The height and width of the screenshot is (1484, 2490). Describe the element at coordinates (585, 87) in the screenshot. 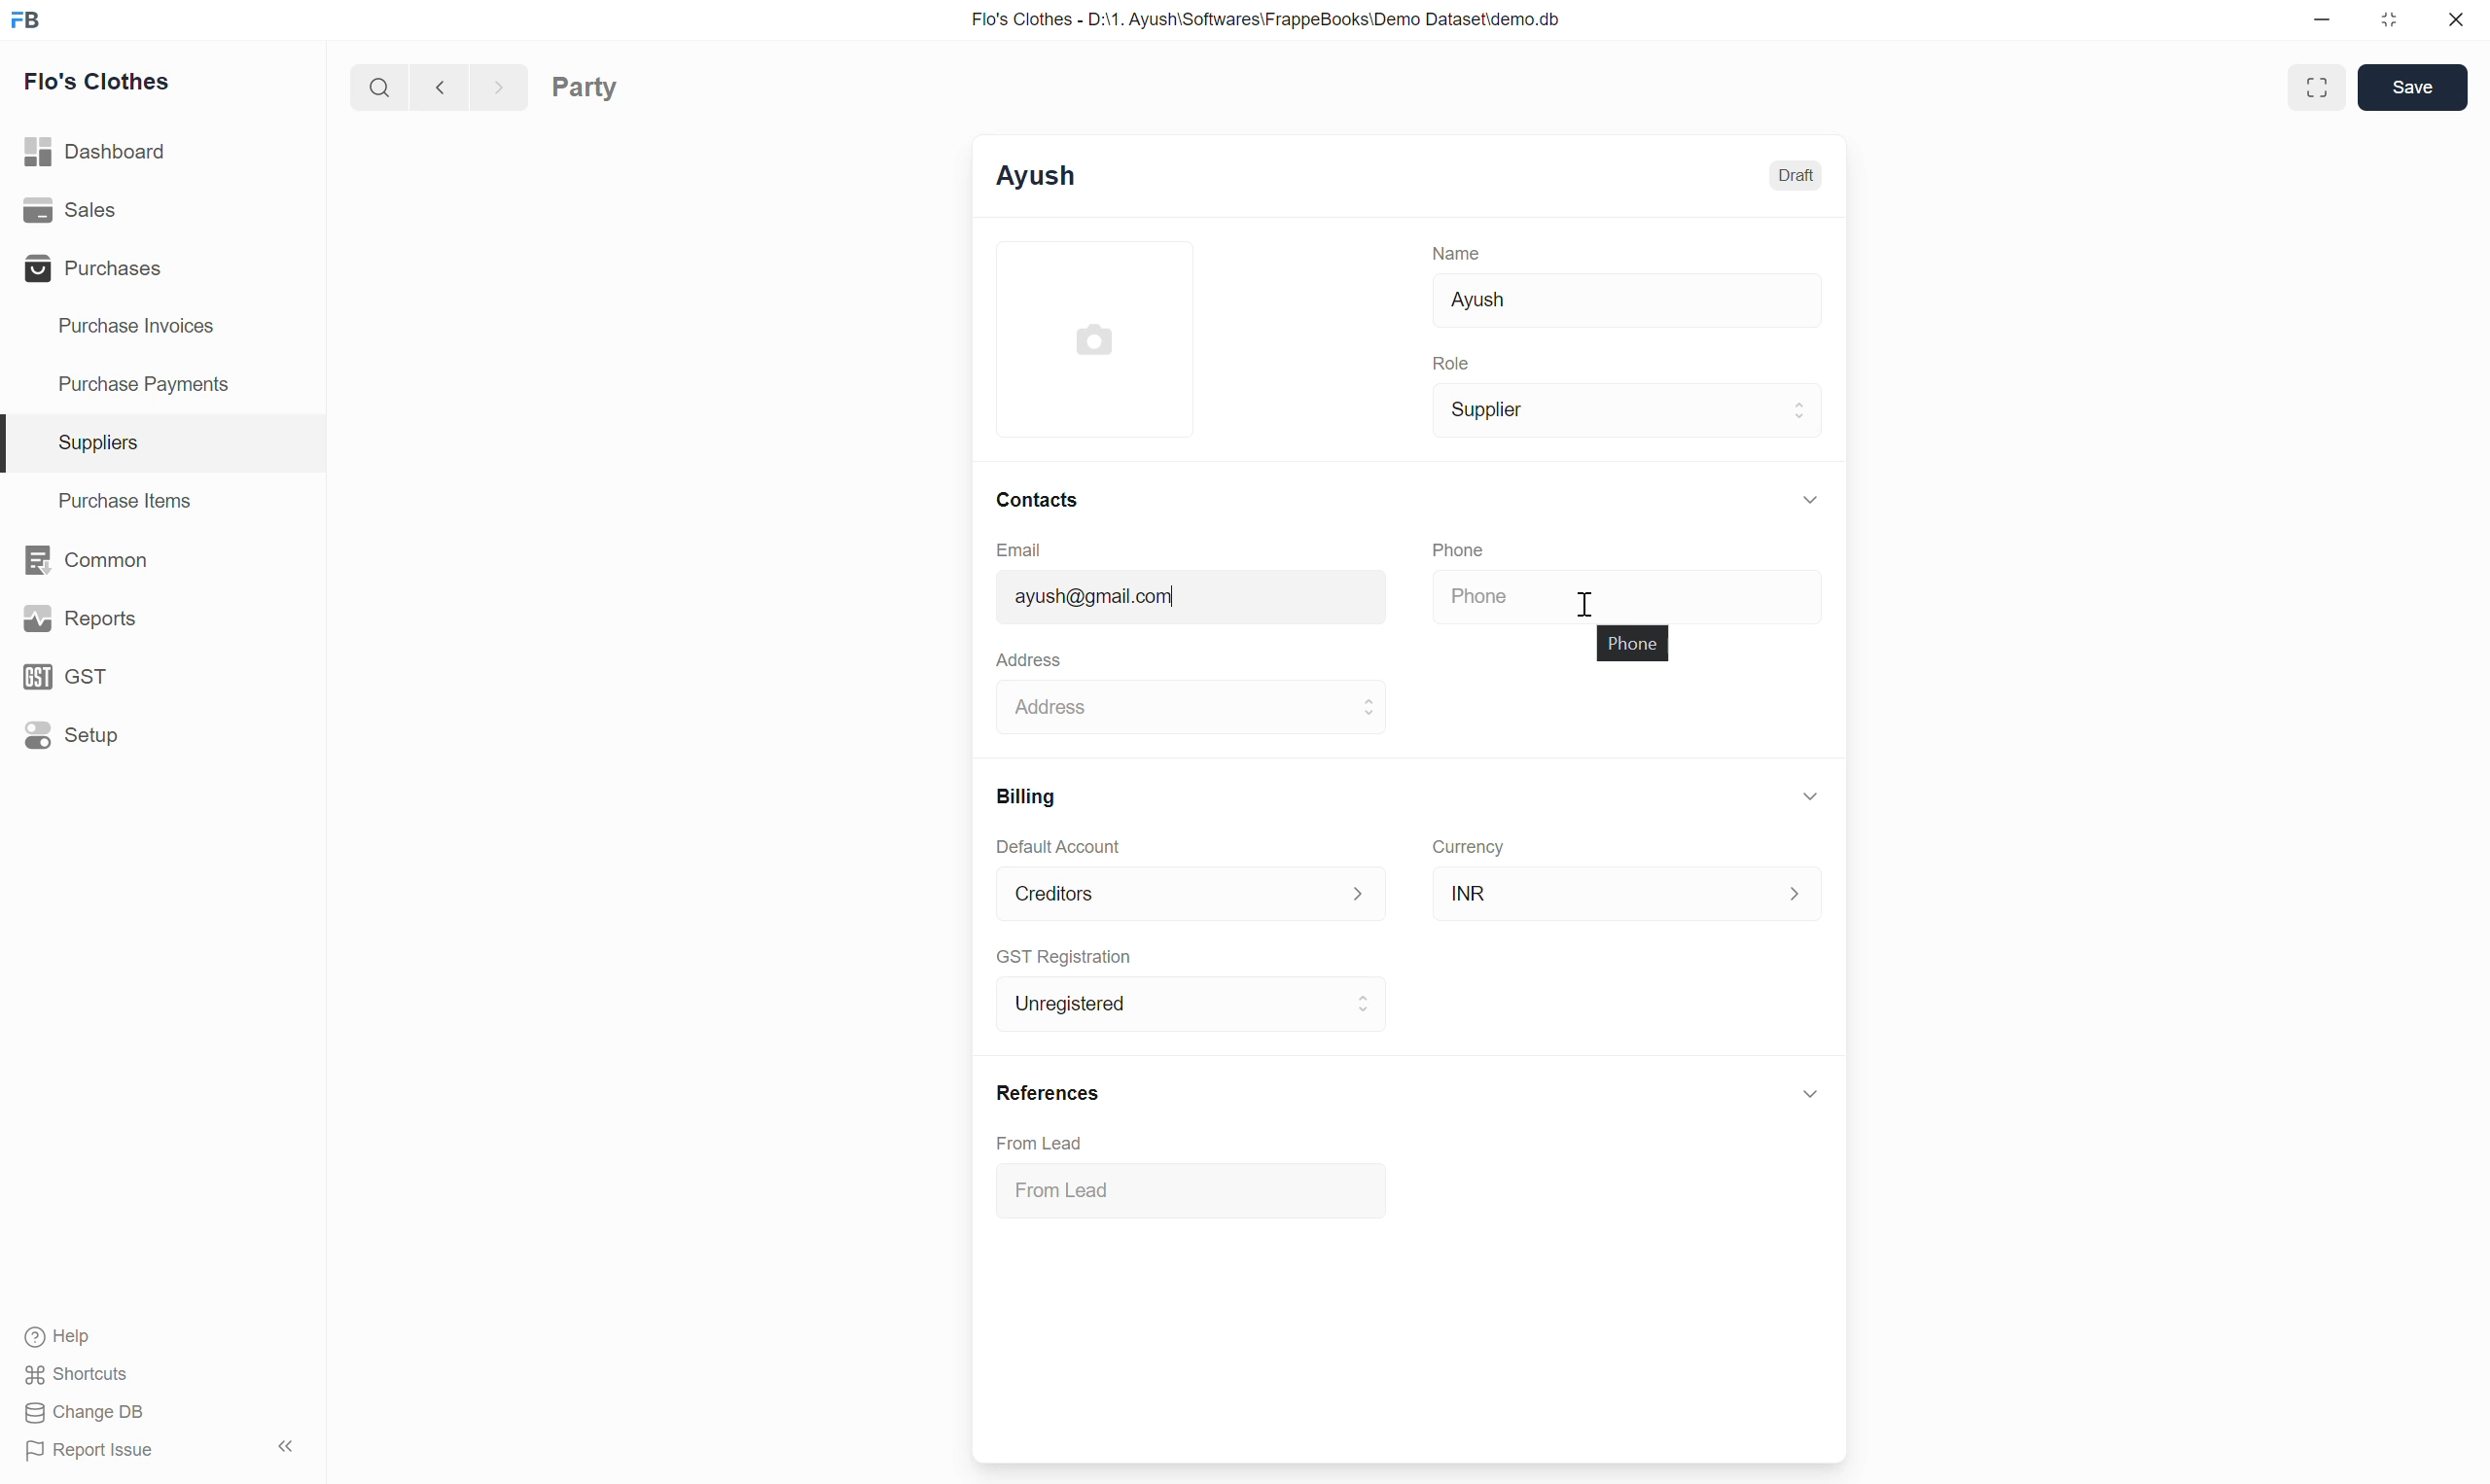

I see `Party` at that location.